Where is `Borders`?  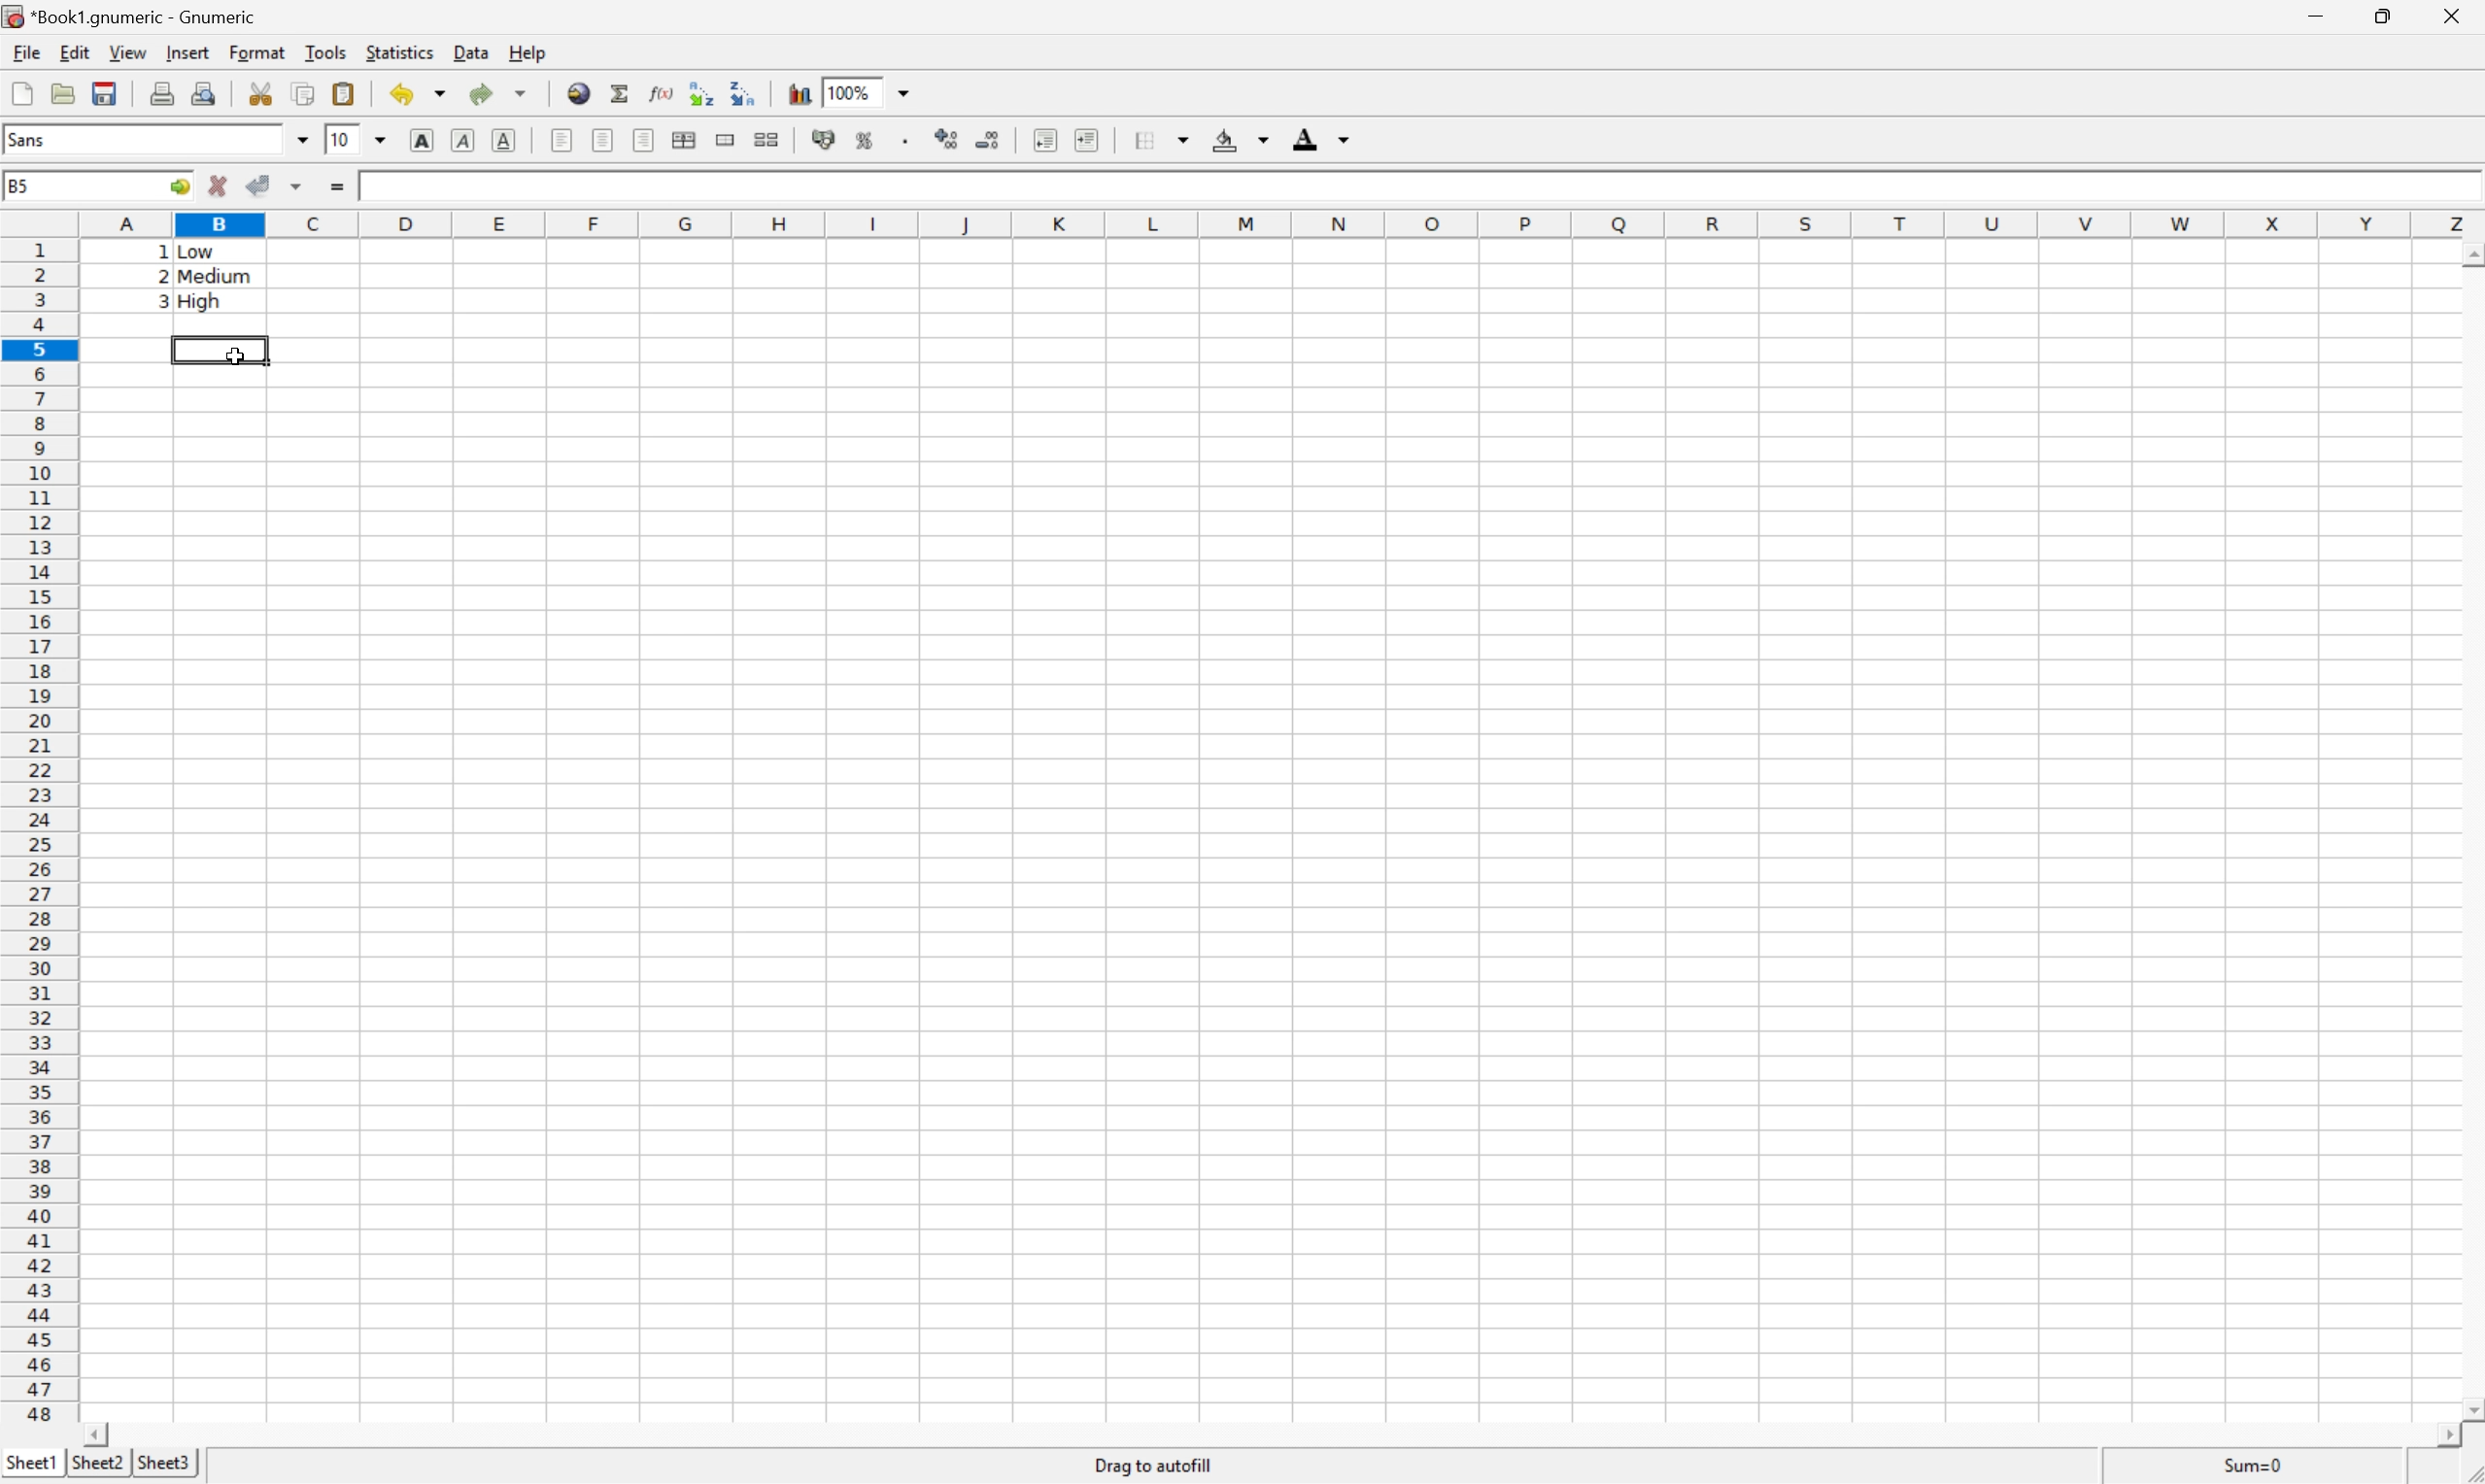 Borders is located at coordinates (1159, 137).